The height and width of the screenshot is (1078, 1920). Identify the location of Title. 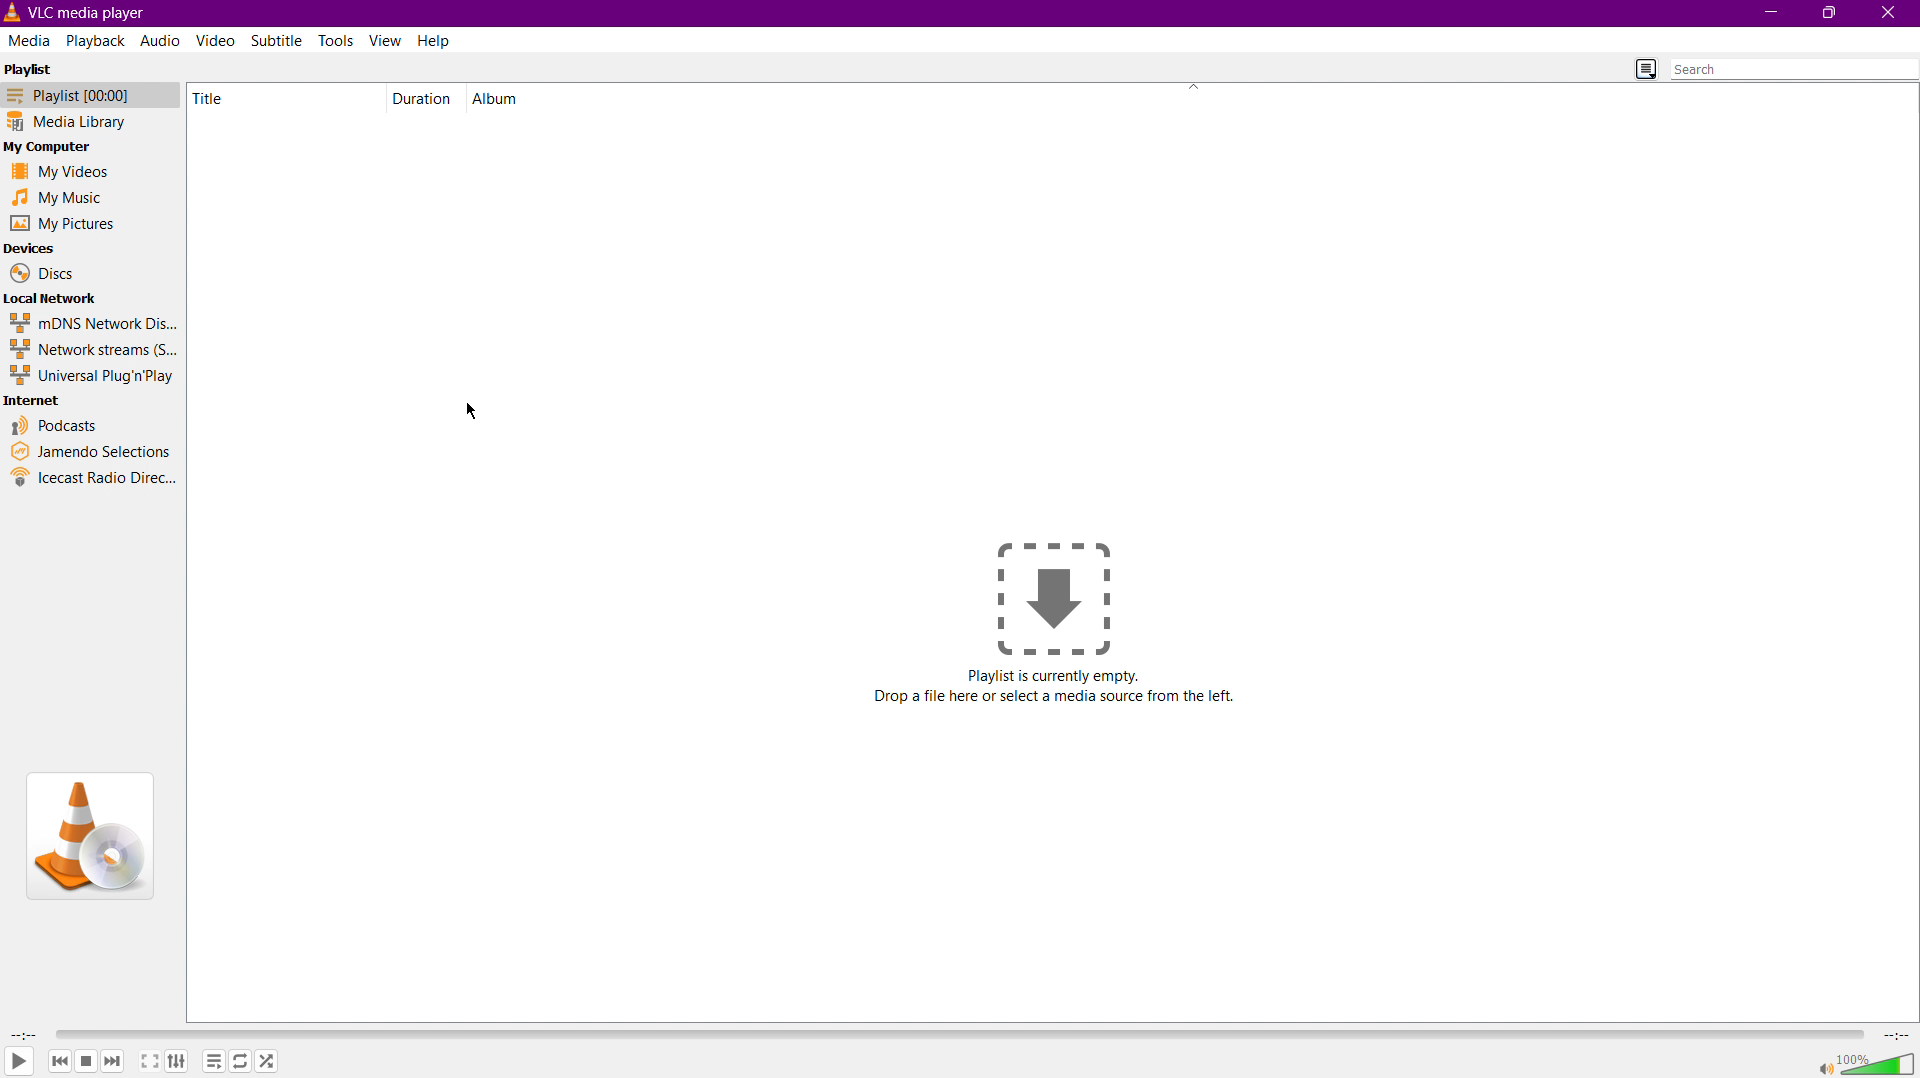
(213, 97).